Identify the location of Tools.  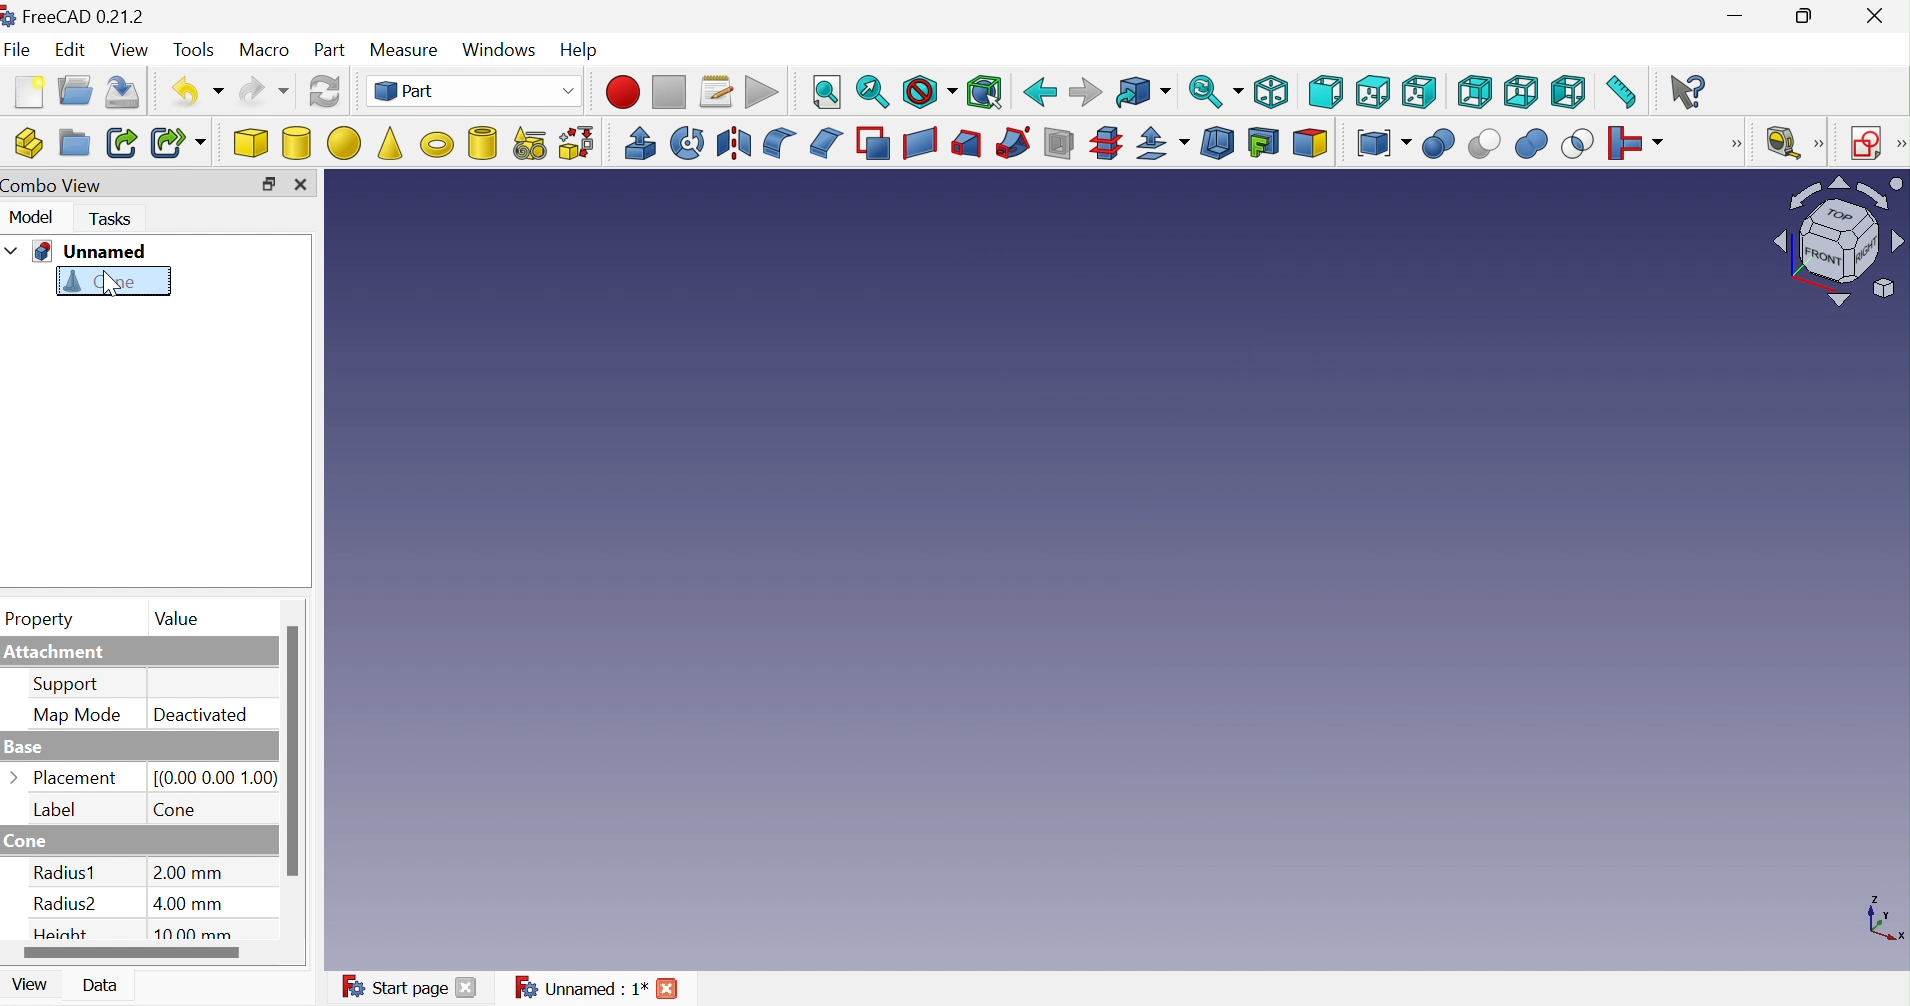
(195, 50).